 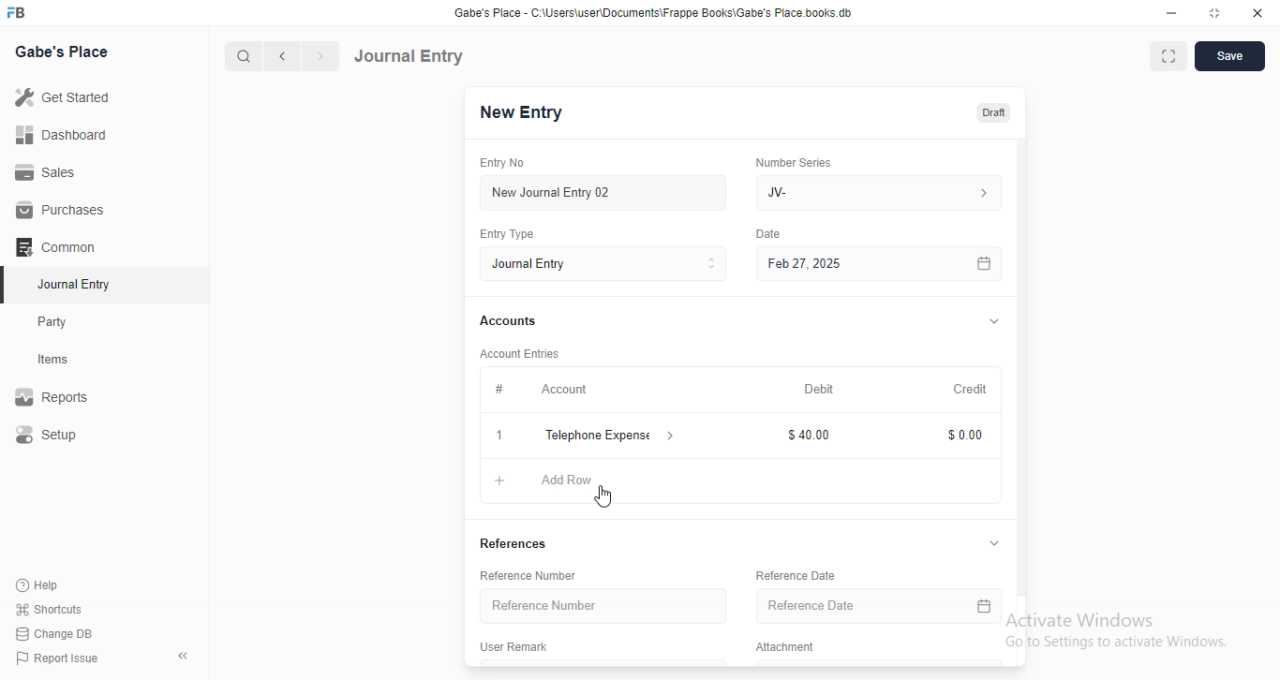 I want to click on Help, so click(x=36, y=585).